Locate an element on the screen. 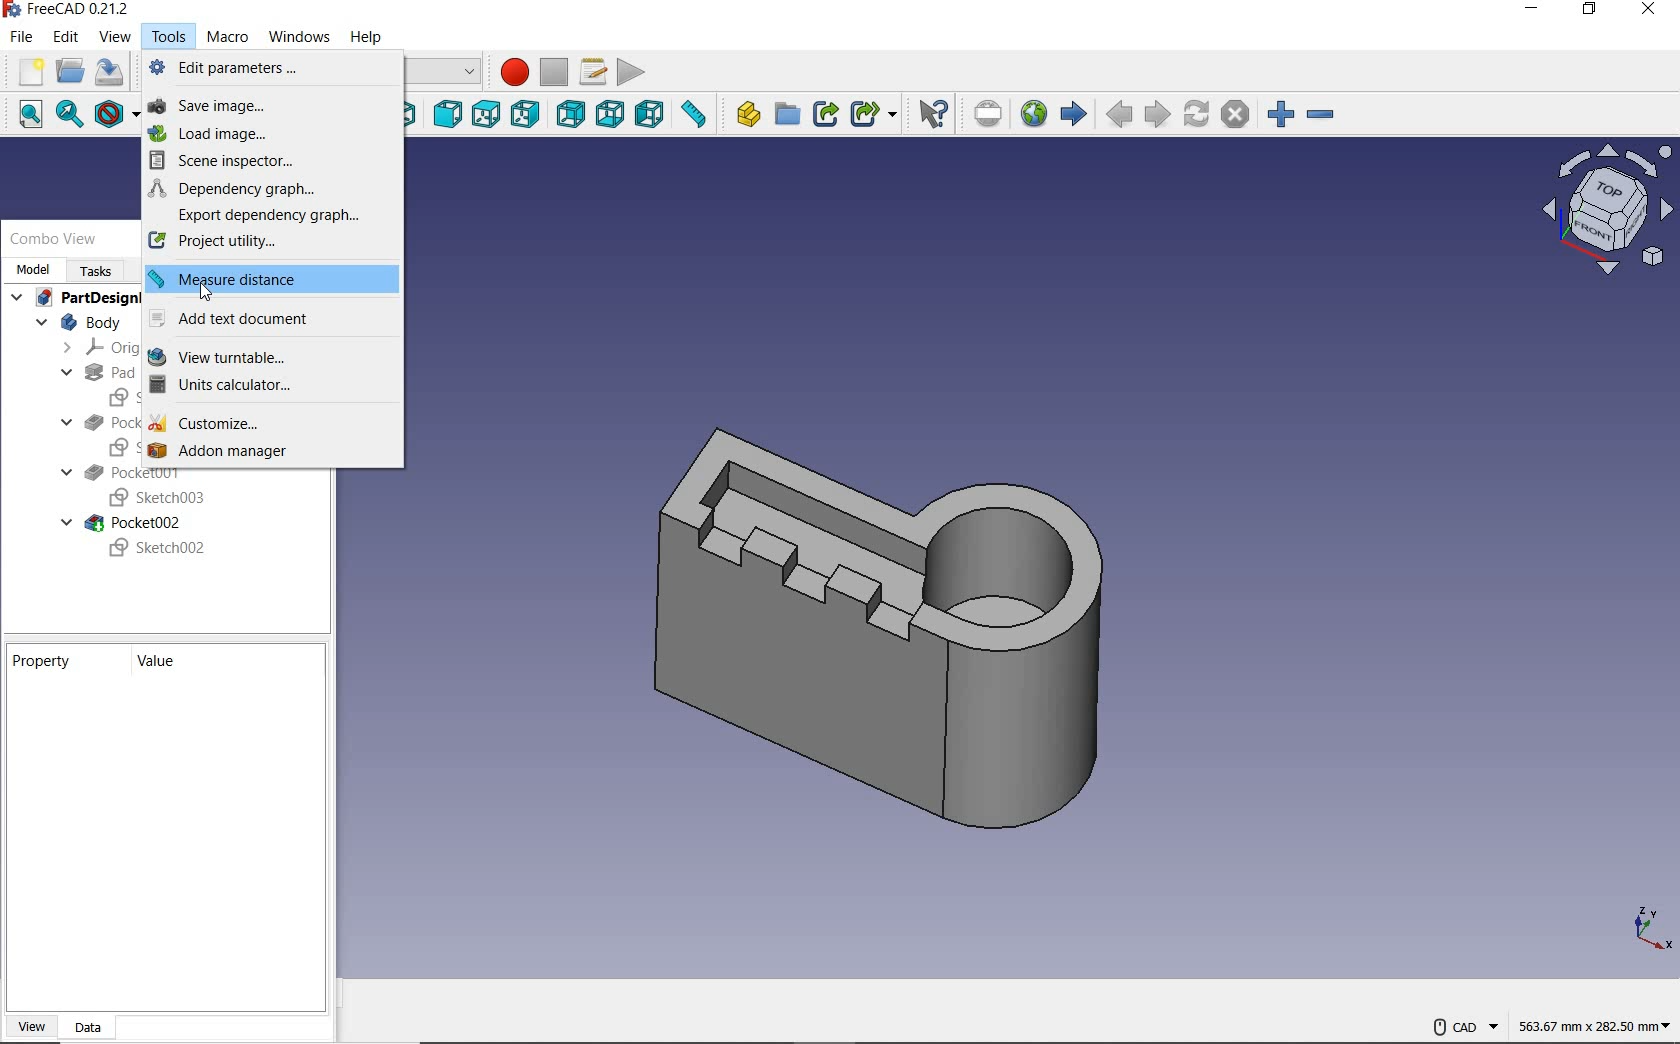  new is located at coordinates (26, 72).